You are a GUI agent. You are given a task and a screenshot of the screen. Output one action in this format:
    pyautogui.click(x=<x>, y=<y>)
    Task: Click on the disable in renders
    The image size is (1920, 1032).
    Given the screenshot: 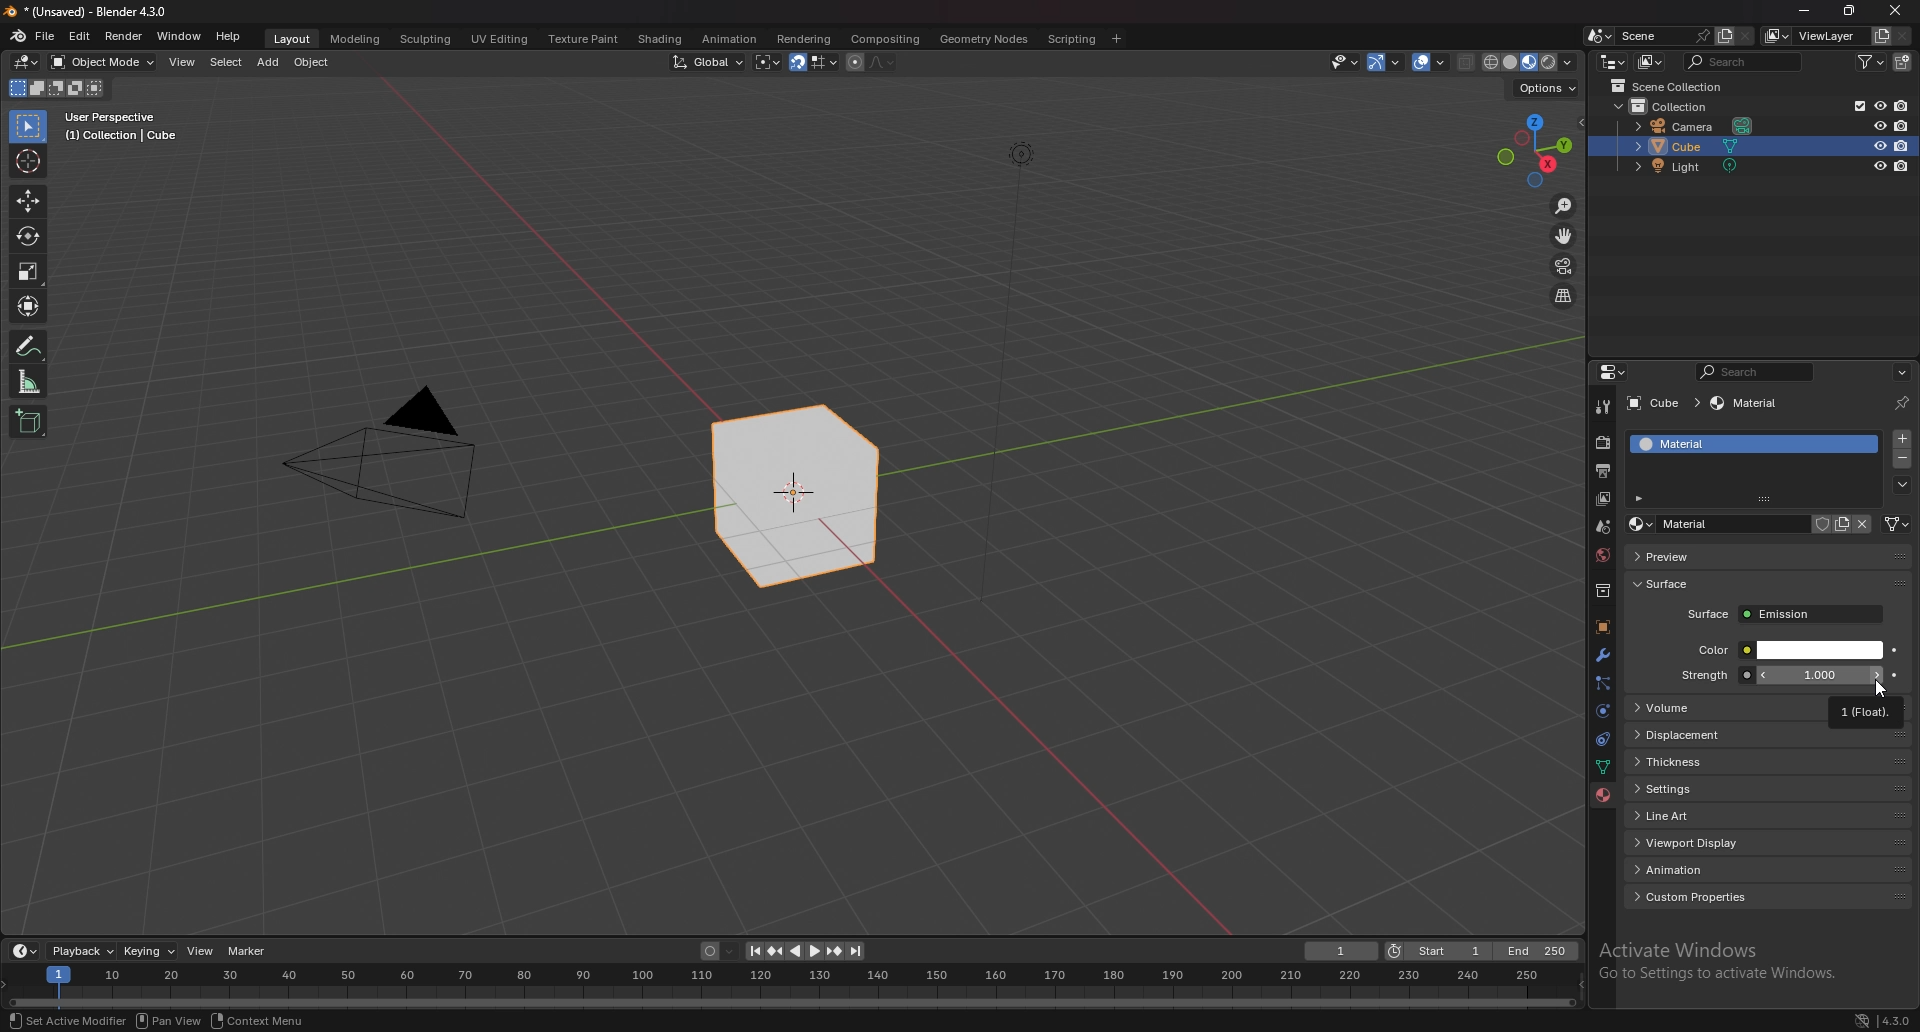 What is the action you would take?
    pyautogui.click(x=1902, y=166)
    